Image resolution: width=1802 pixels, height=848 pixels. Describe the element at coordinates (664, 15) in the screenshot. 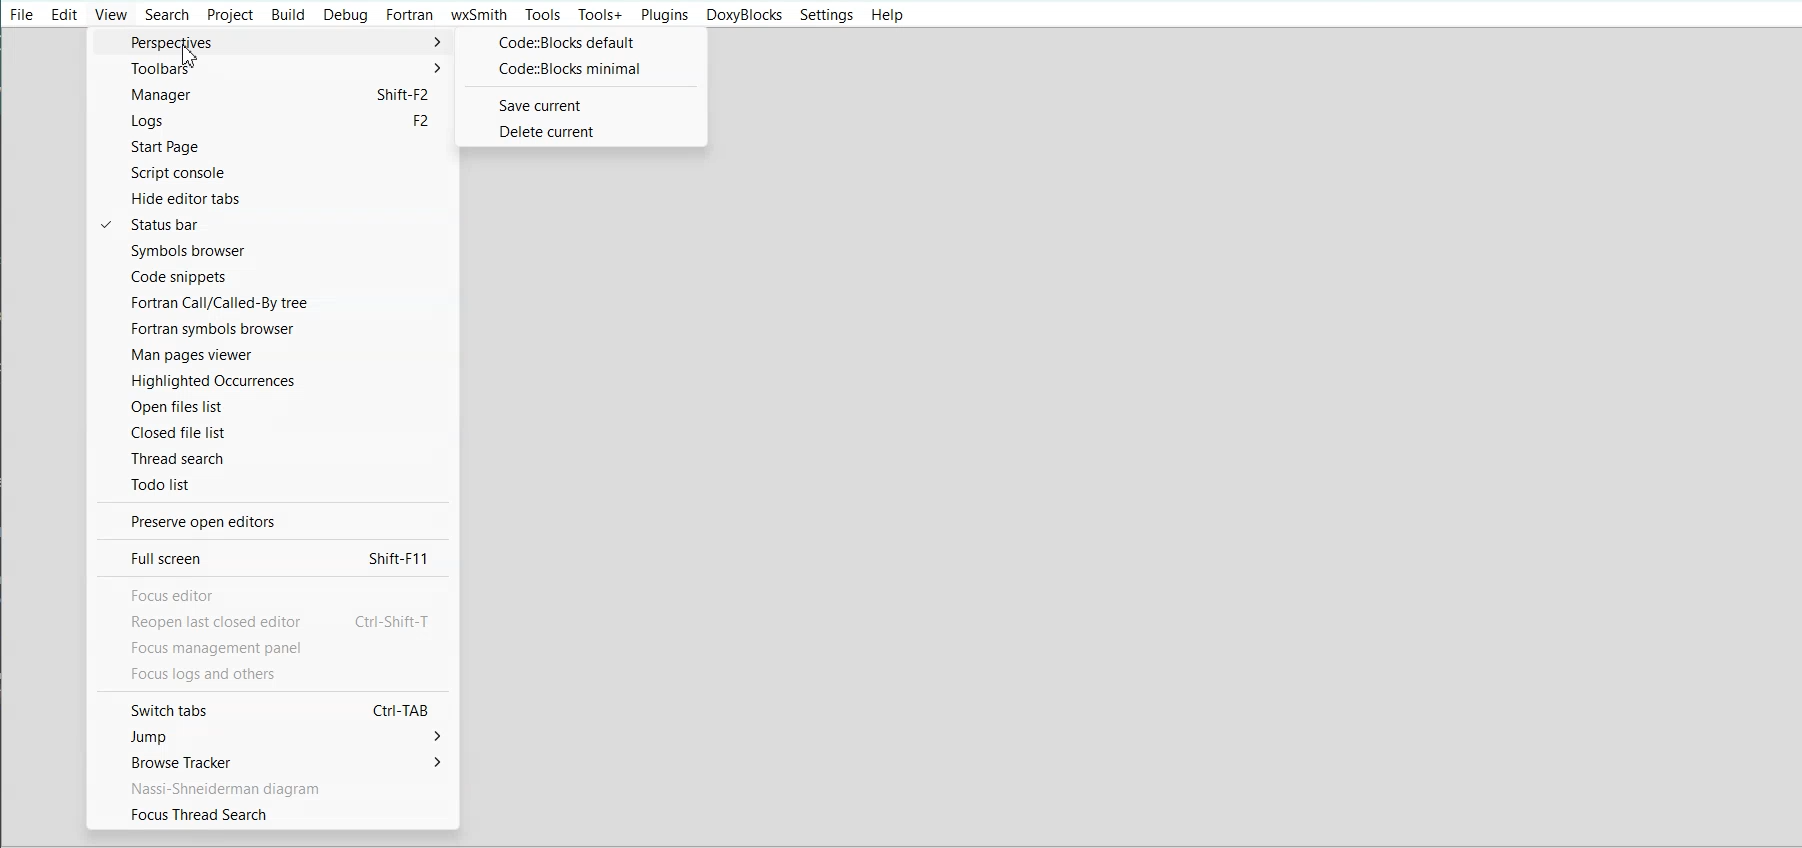

I see `Plugins` at that location.